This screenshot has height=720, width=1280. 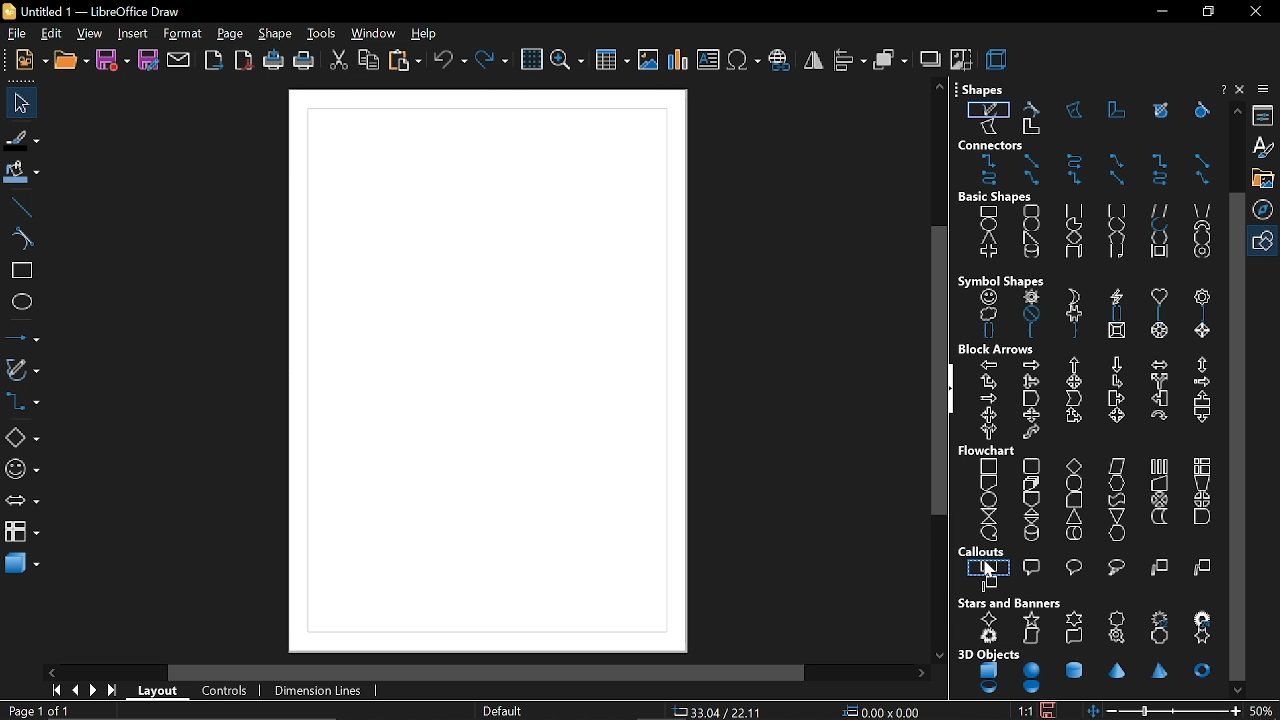 What do you see at coordinates (998, 350) in the screenshot?
I see `block arrows` at bounding box center [998, 350].